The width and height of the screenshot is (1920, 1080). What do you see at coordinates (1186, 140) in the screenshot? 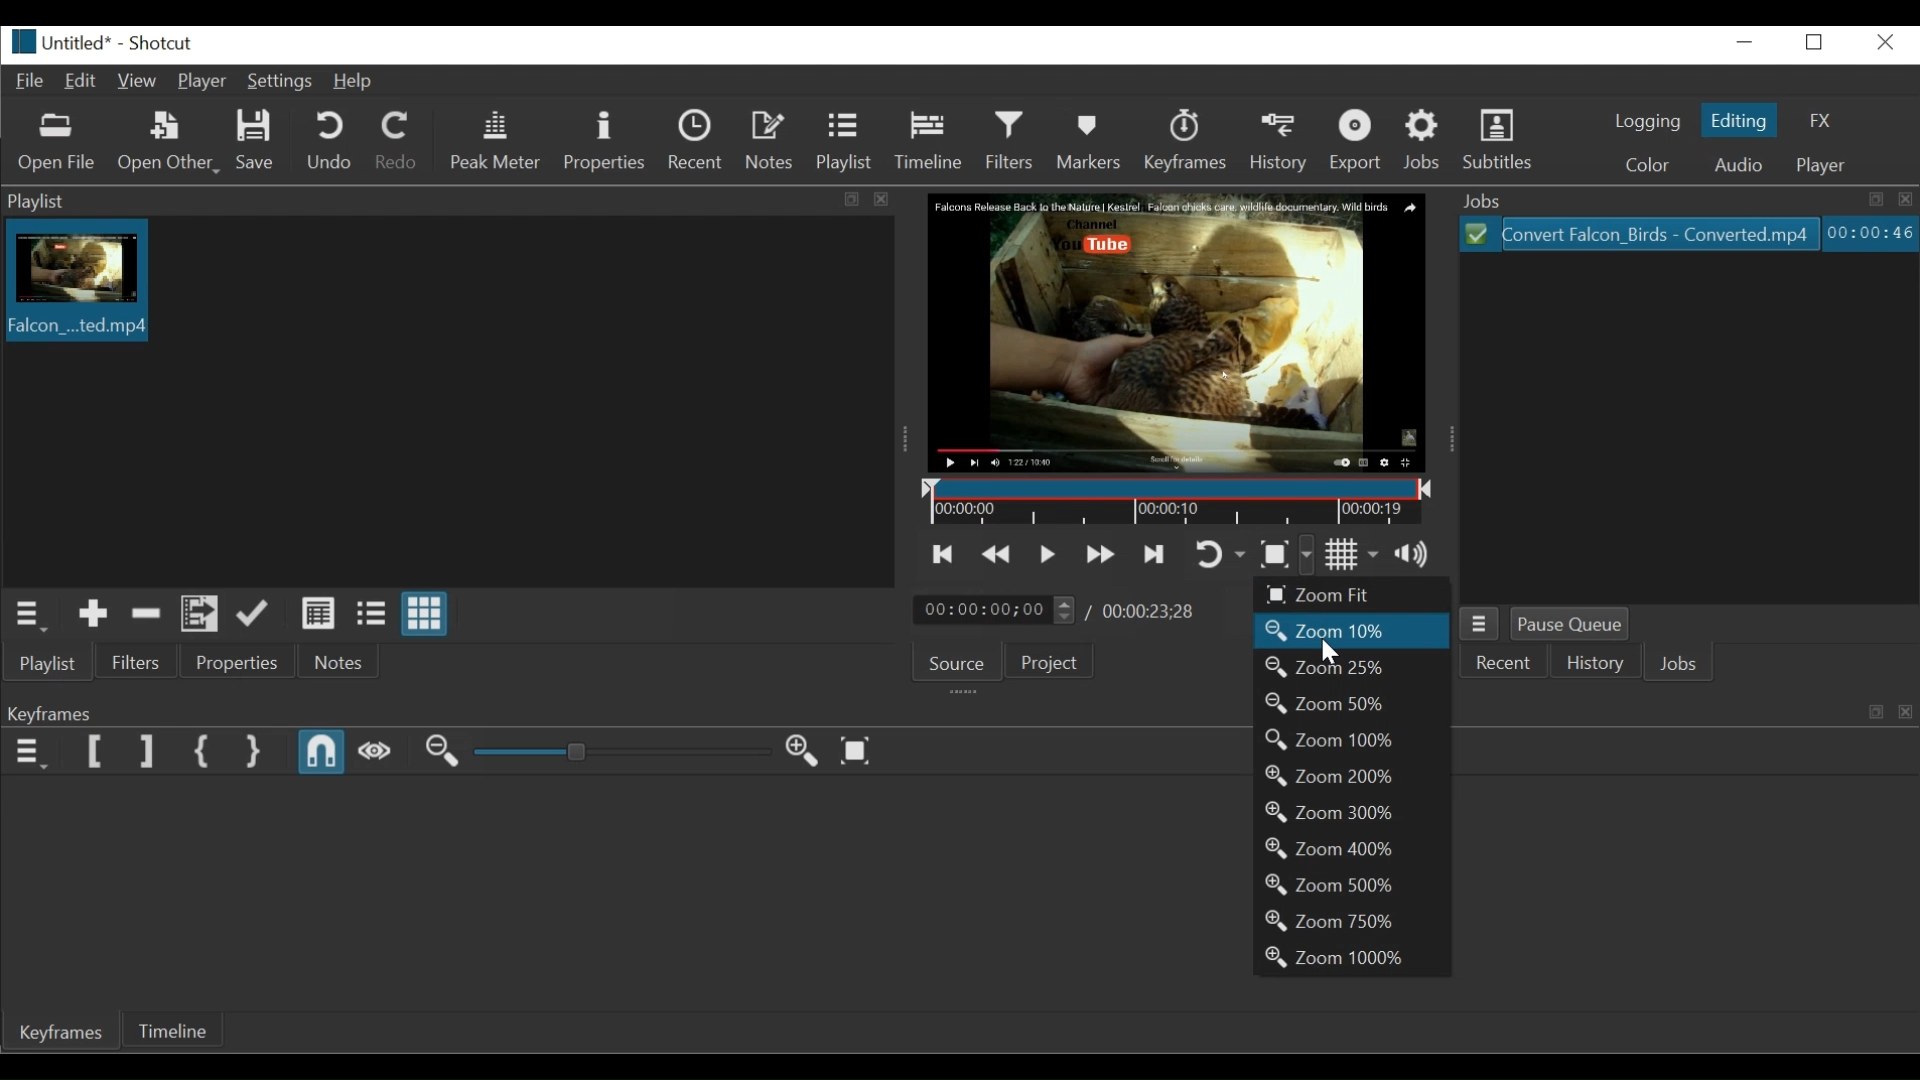
I see `Keyframe` at bounding box center [1186, 140].